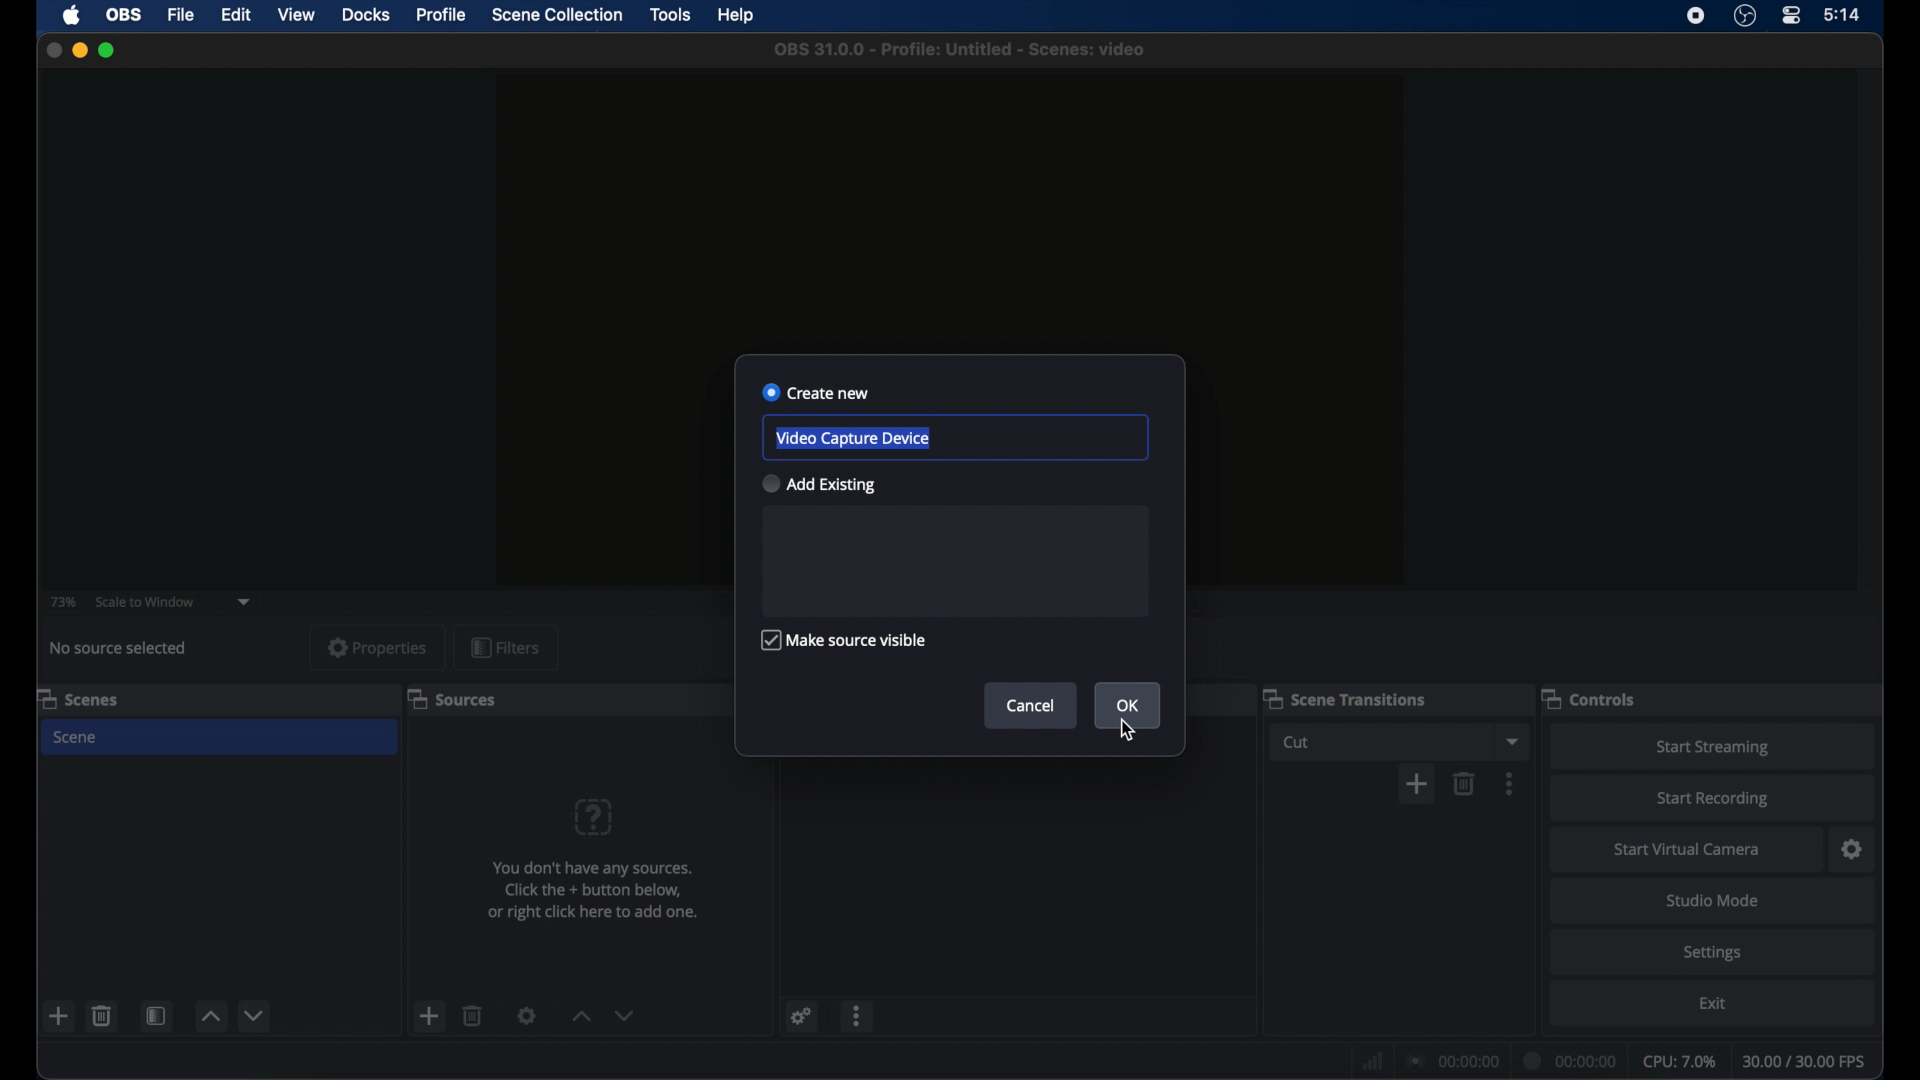 Image resolution: width=1920 pixels, height=1080 pixels. Describe the element at coordinates (245, 602) in the screenshot. I see `dropdown` at that location.